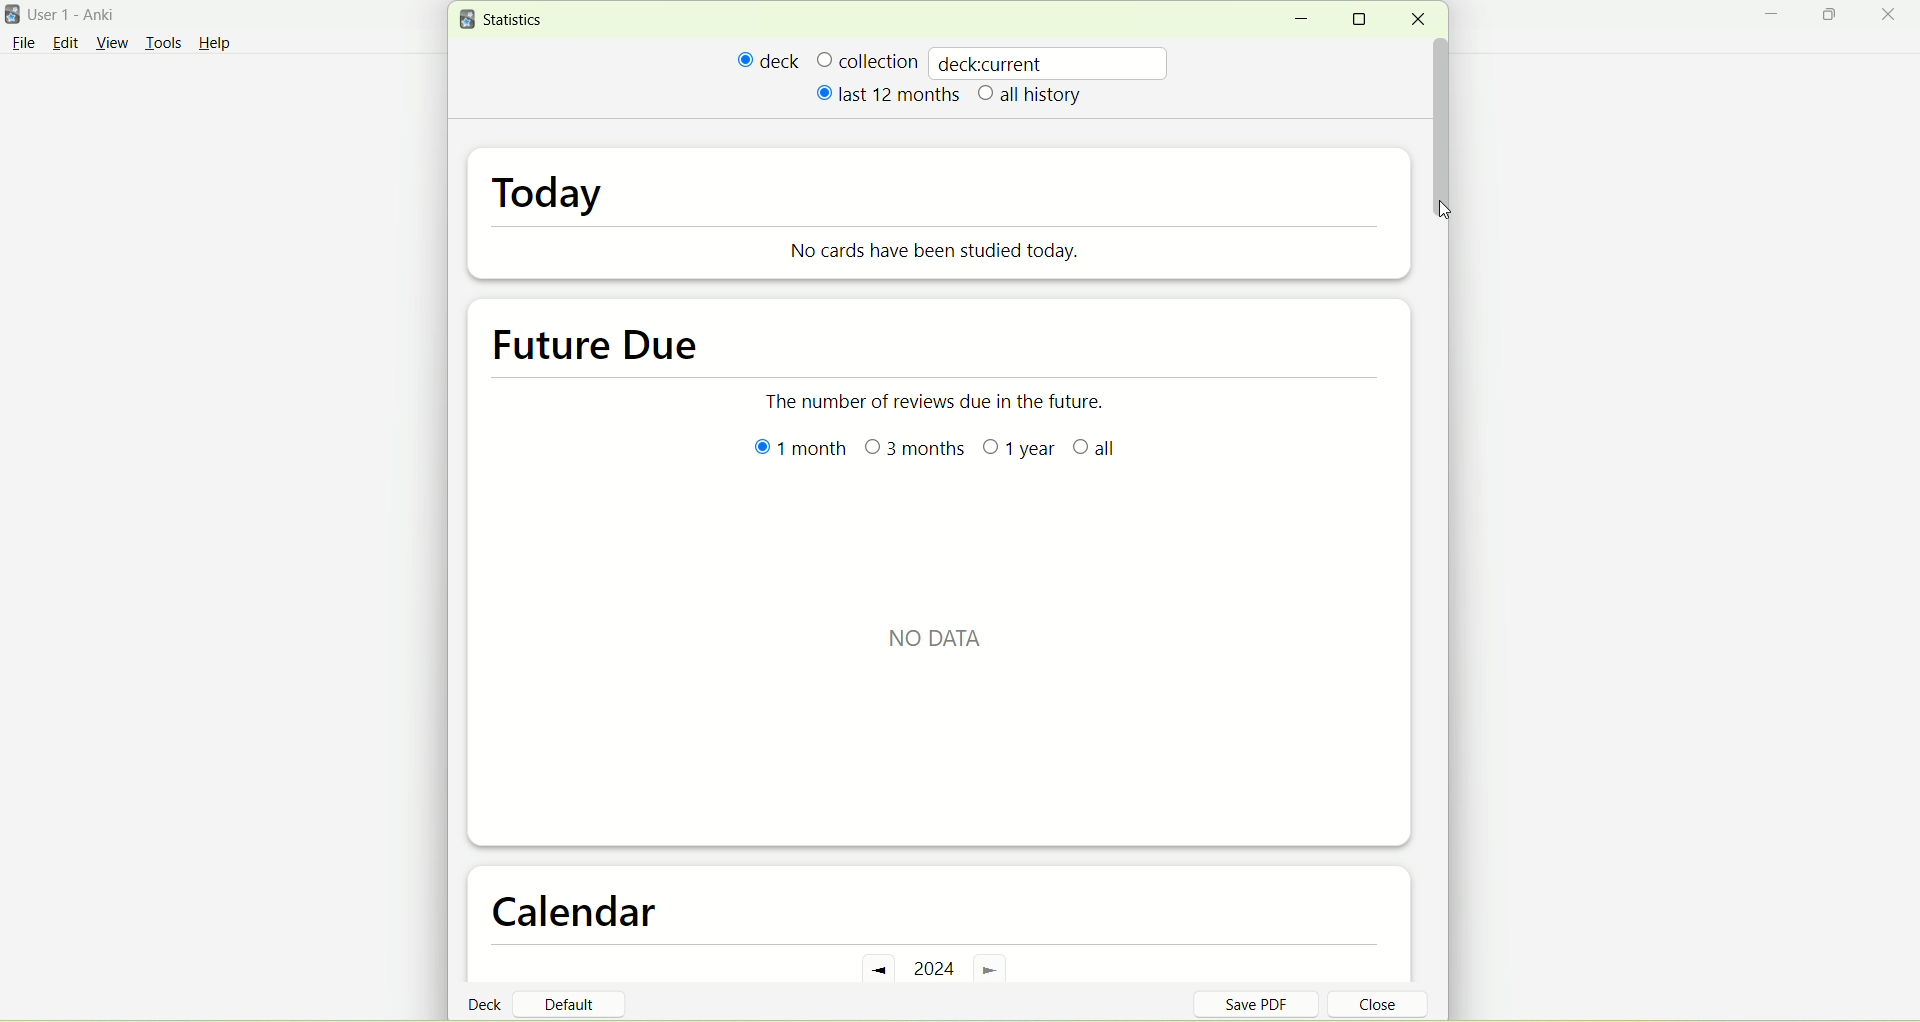  What do you see at coordinates (886, 93) in the screenshot?
I see `last 12 months` at bounding box center [886, 93].